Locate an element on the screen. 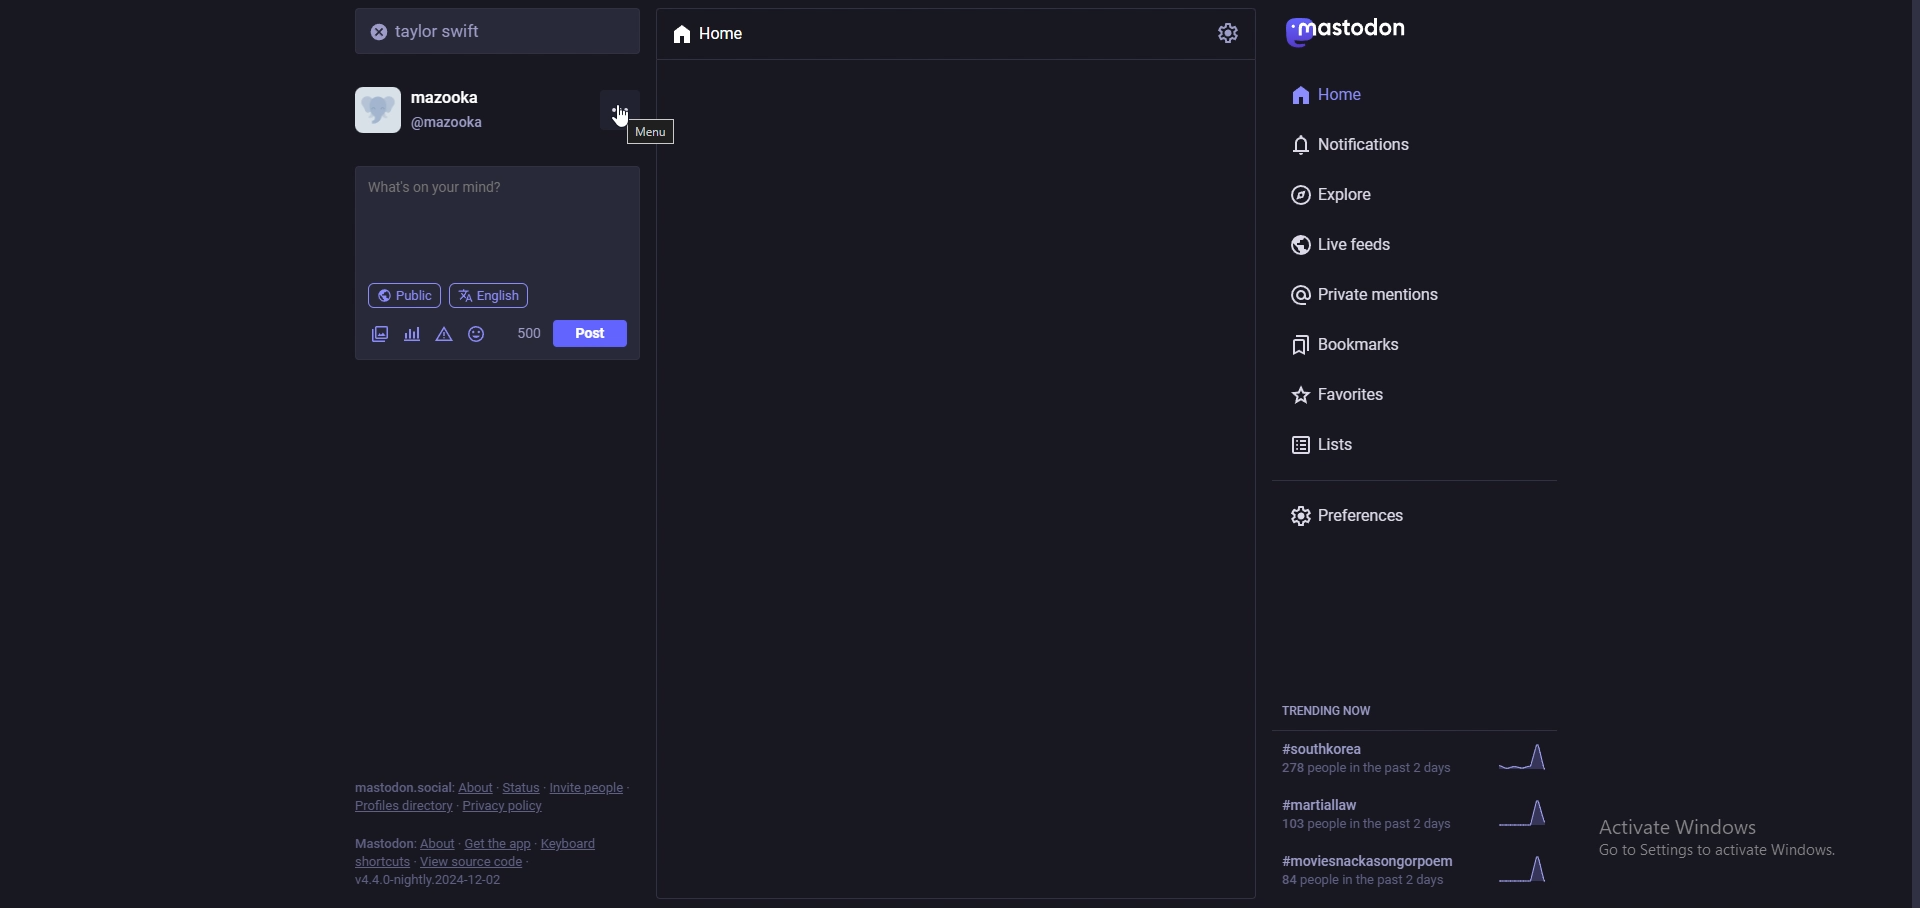  windows activation prompt is located at coordinates (1731, 846).